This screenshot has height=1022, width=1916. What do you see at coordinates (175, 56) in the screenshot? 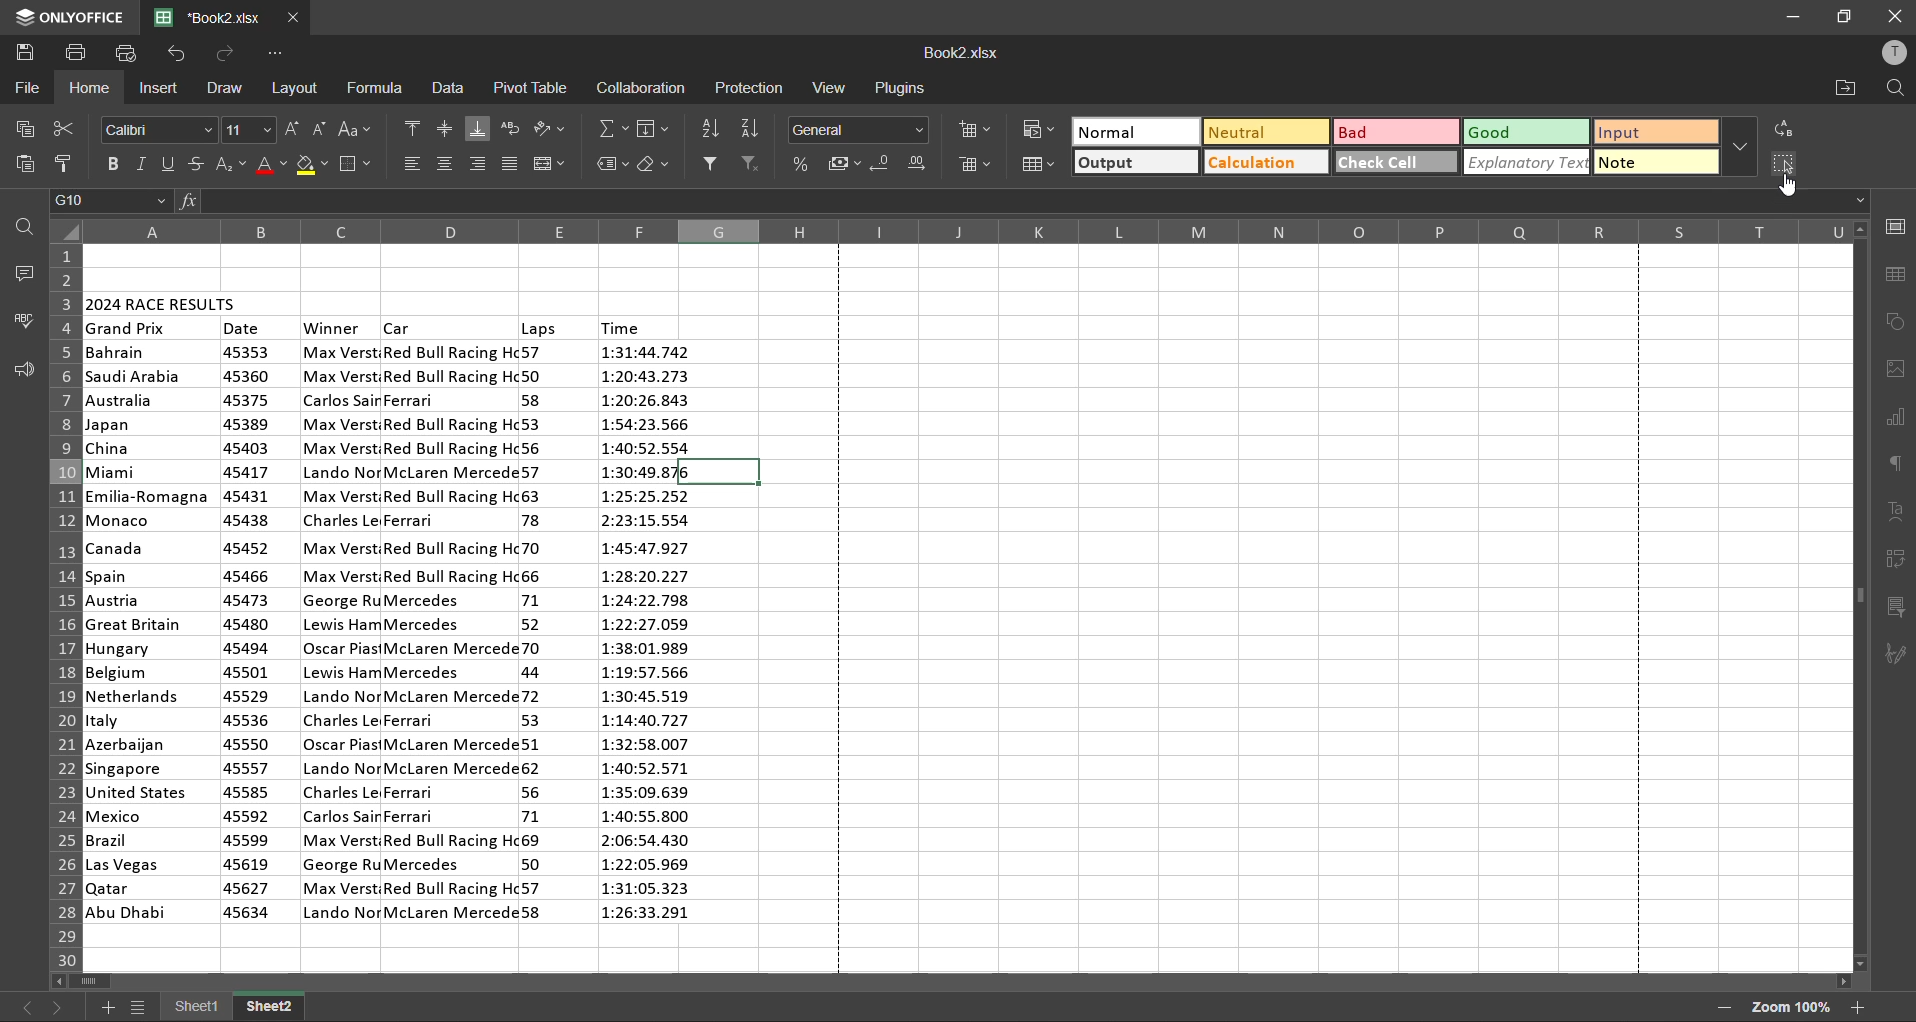
I see `undo` at bounding box center [175, 56].